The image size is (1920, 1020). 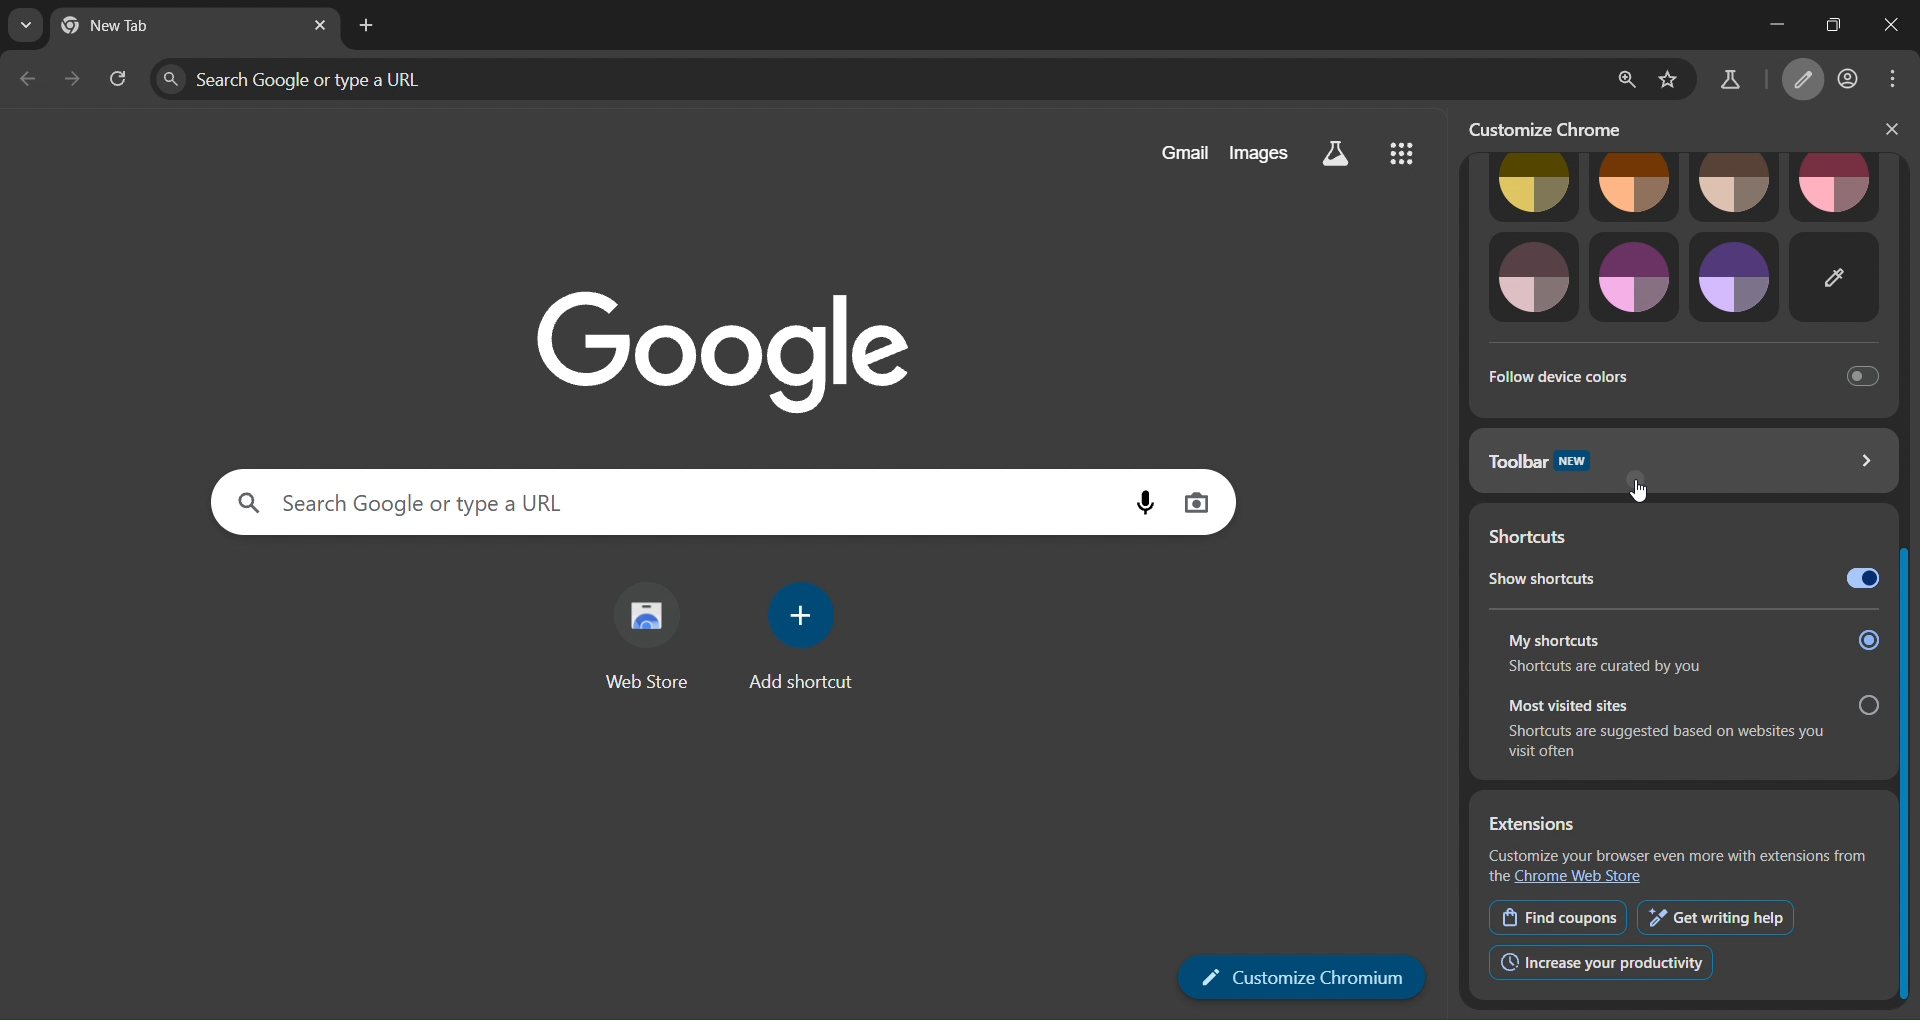 I want to click on find coupons, so click(x=1559, y=917).